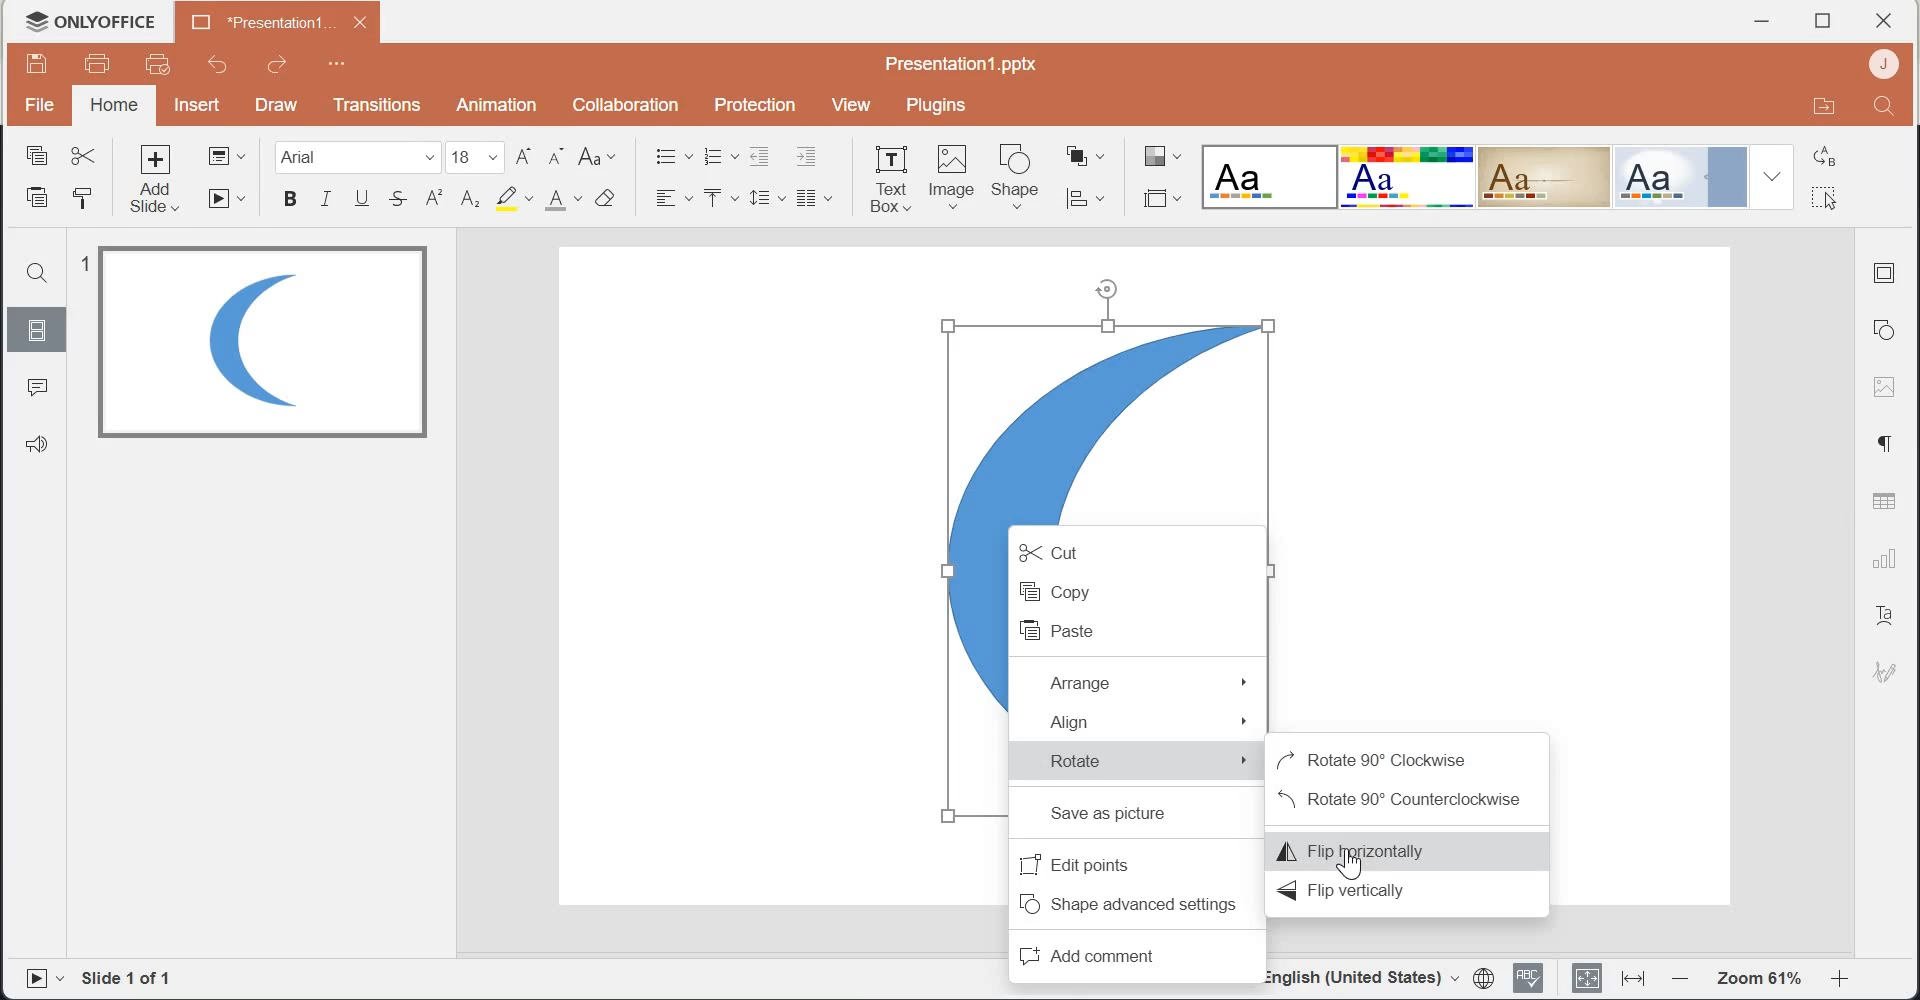 The width and height of the screenshot is (1920, 1000). Describe the element at coordinates (1143, 681) in the screenshot. I see `Arrange` at that location.